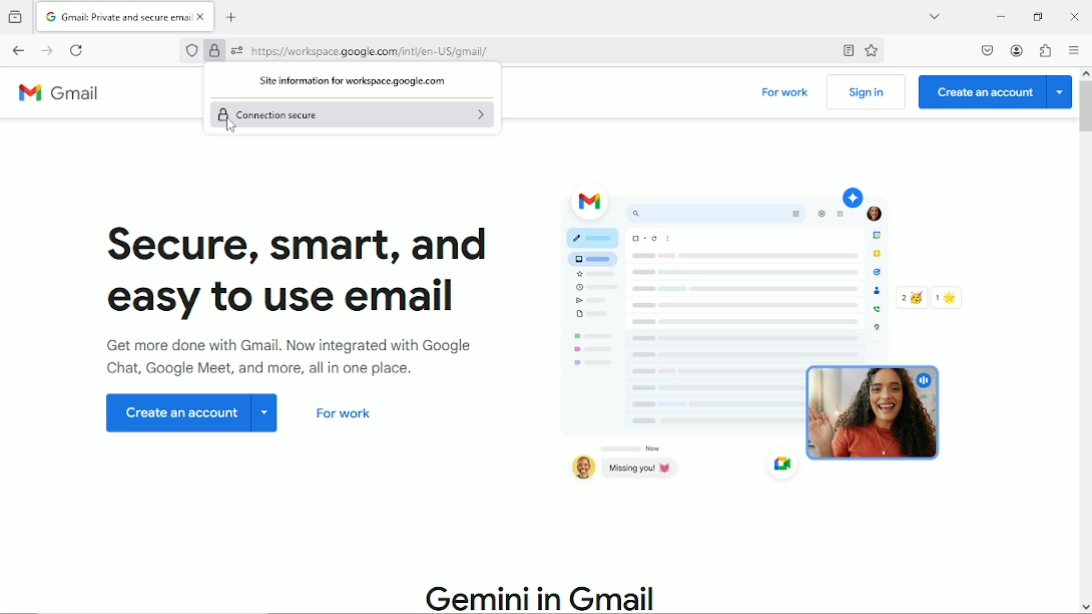 The height and width of the screenshot is (614, 1092). Describe the element at coordinates (191, 49) in the screenshot. I see `No trackers known to firefox were detected on this page` at that location.